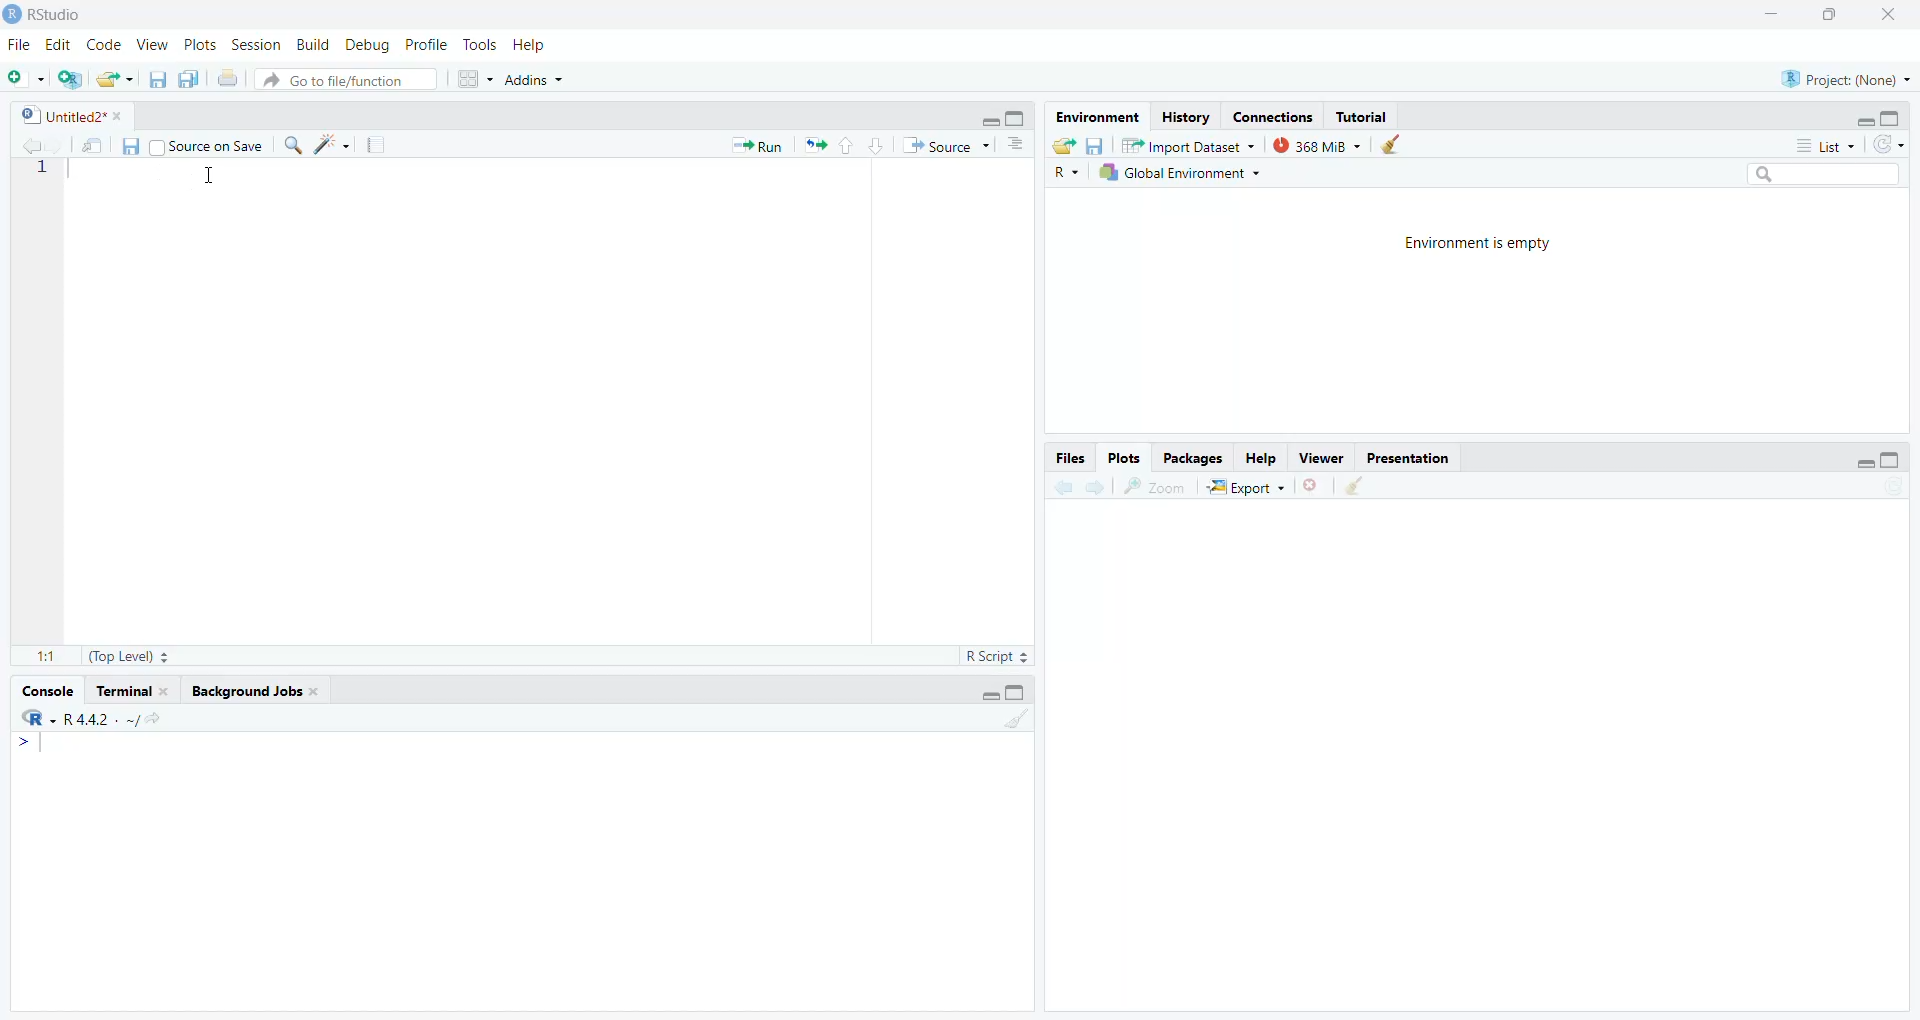  I want to click on Presentation, so click(1412, 460).